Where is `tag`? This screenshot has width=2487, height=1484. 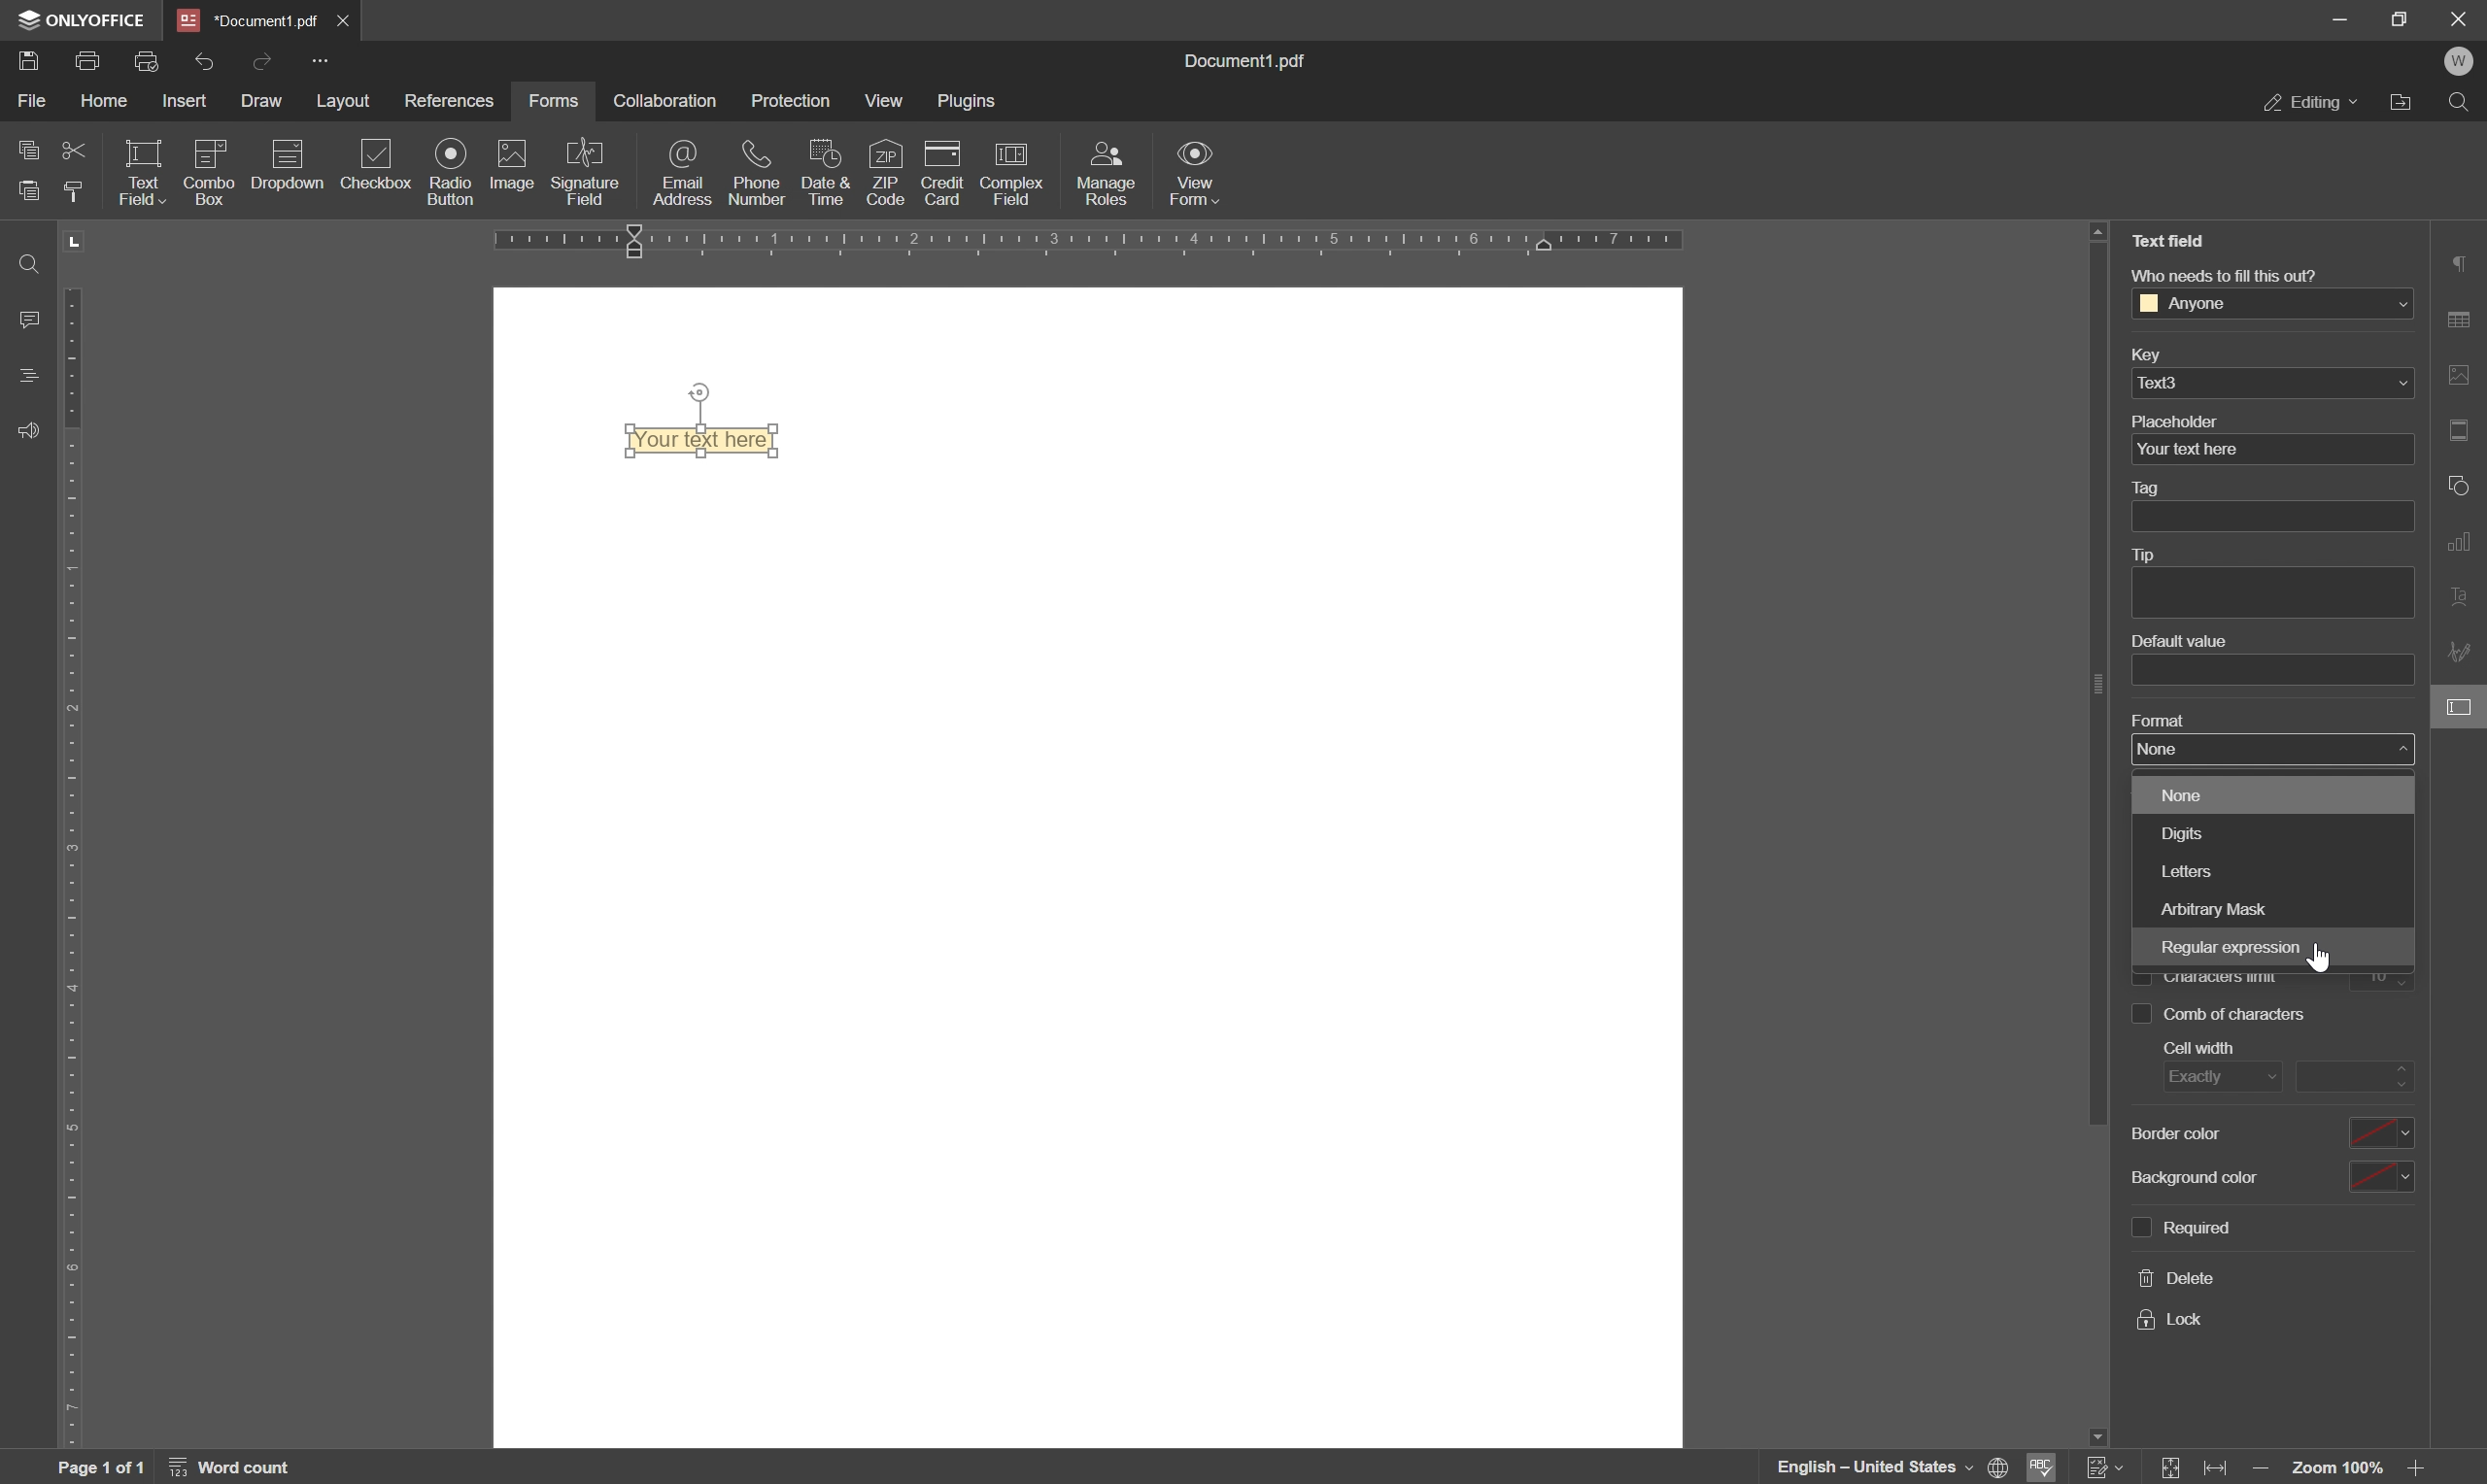 tag is located at coordinates (2151, 489).